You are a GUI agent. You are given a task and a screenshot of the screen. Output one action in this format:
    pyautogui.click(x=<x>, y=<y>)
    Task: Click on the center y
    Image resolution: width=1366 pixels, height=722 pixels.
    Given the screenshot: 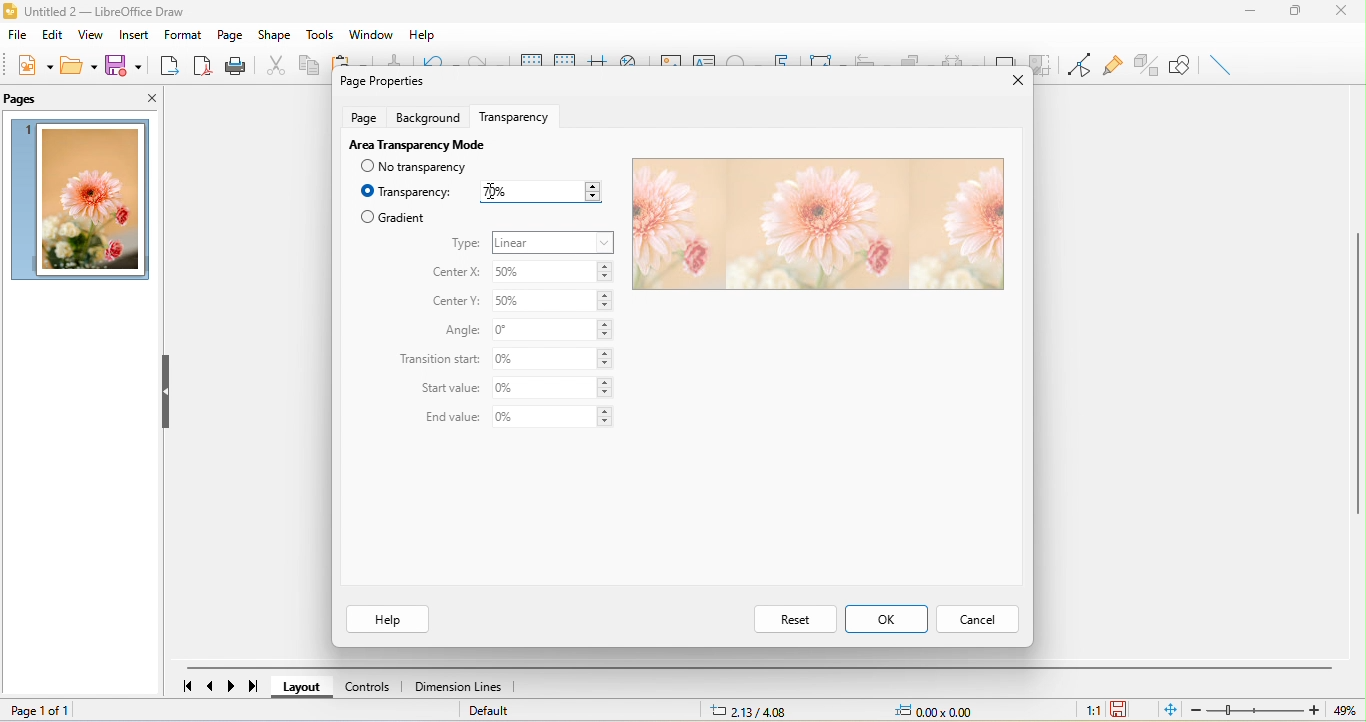 What is the action you would take?
    pyautogui.click(x=458, y=302)
    